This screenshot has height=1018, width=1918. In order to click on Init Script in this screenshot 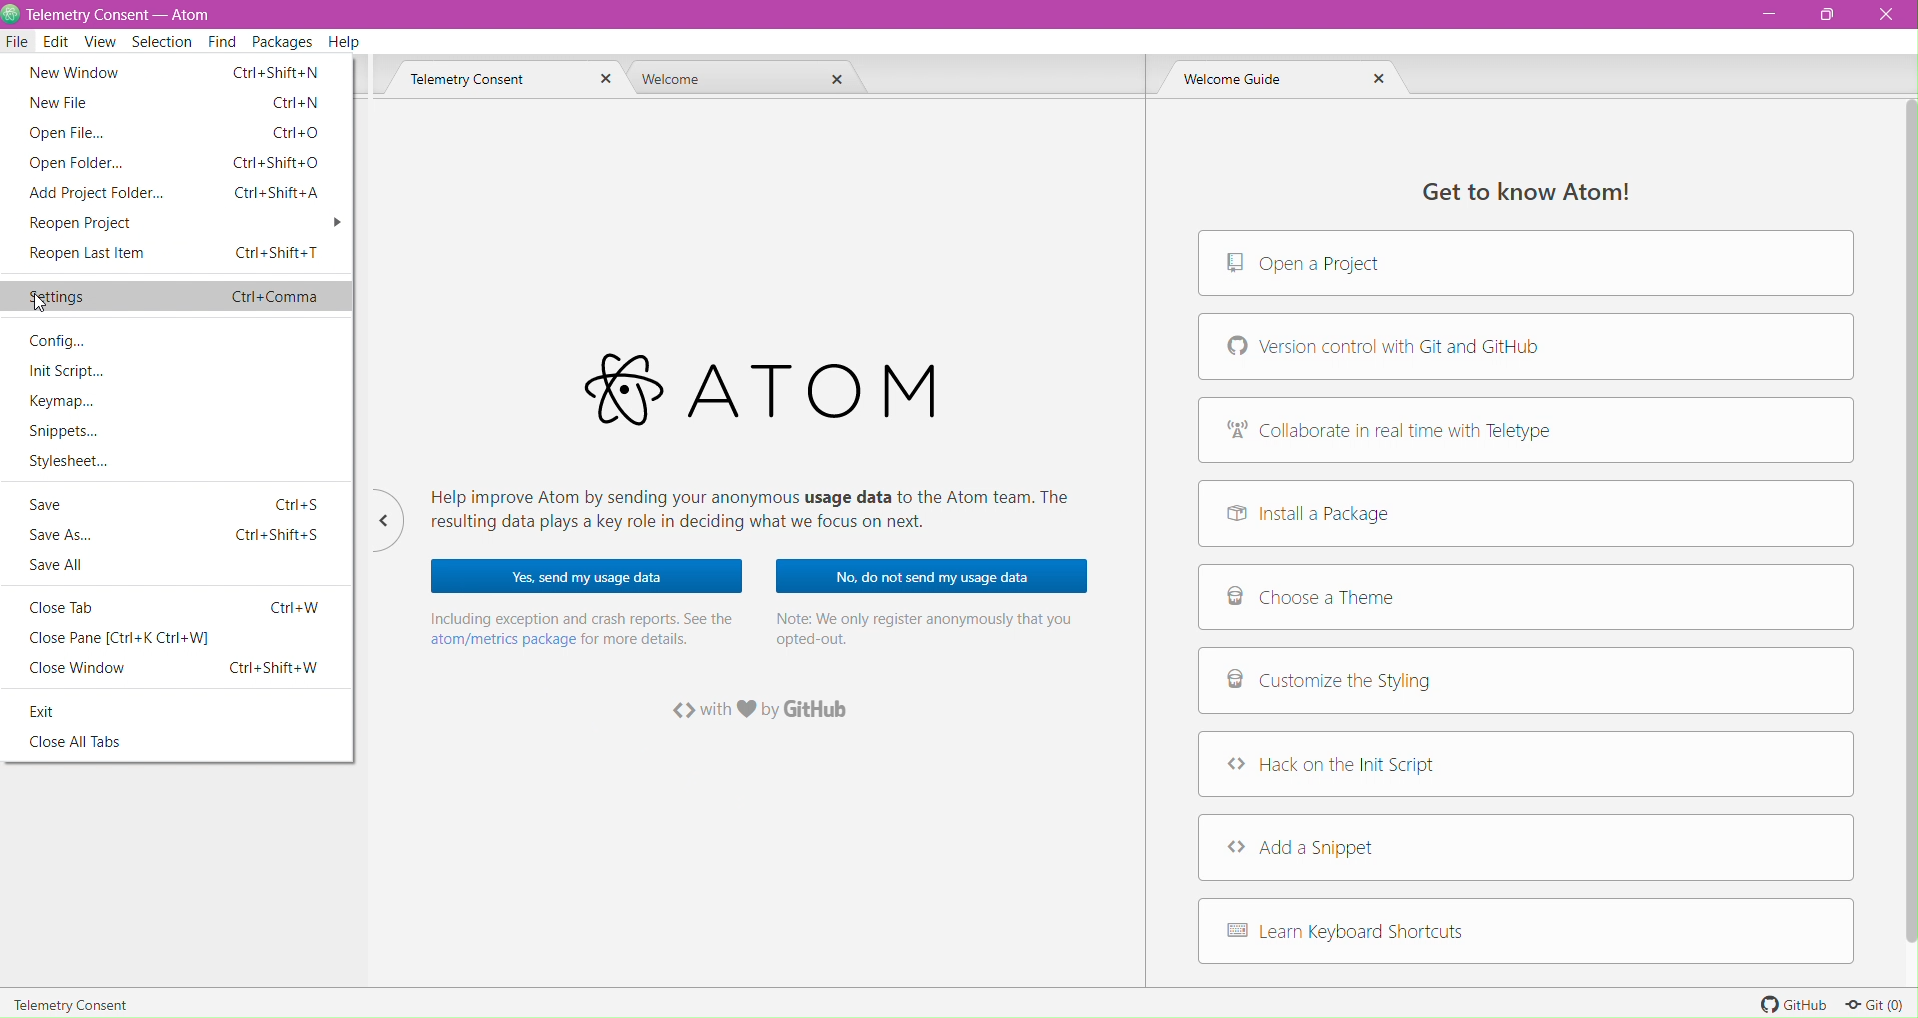, I will do `click(99, 374)`.